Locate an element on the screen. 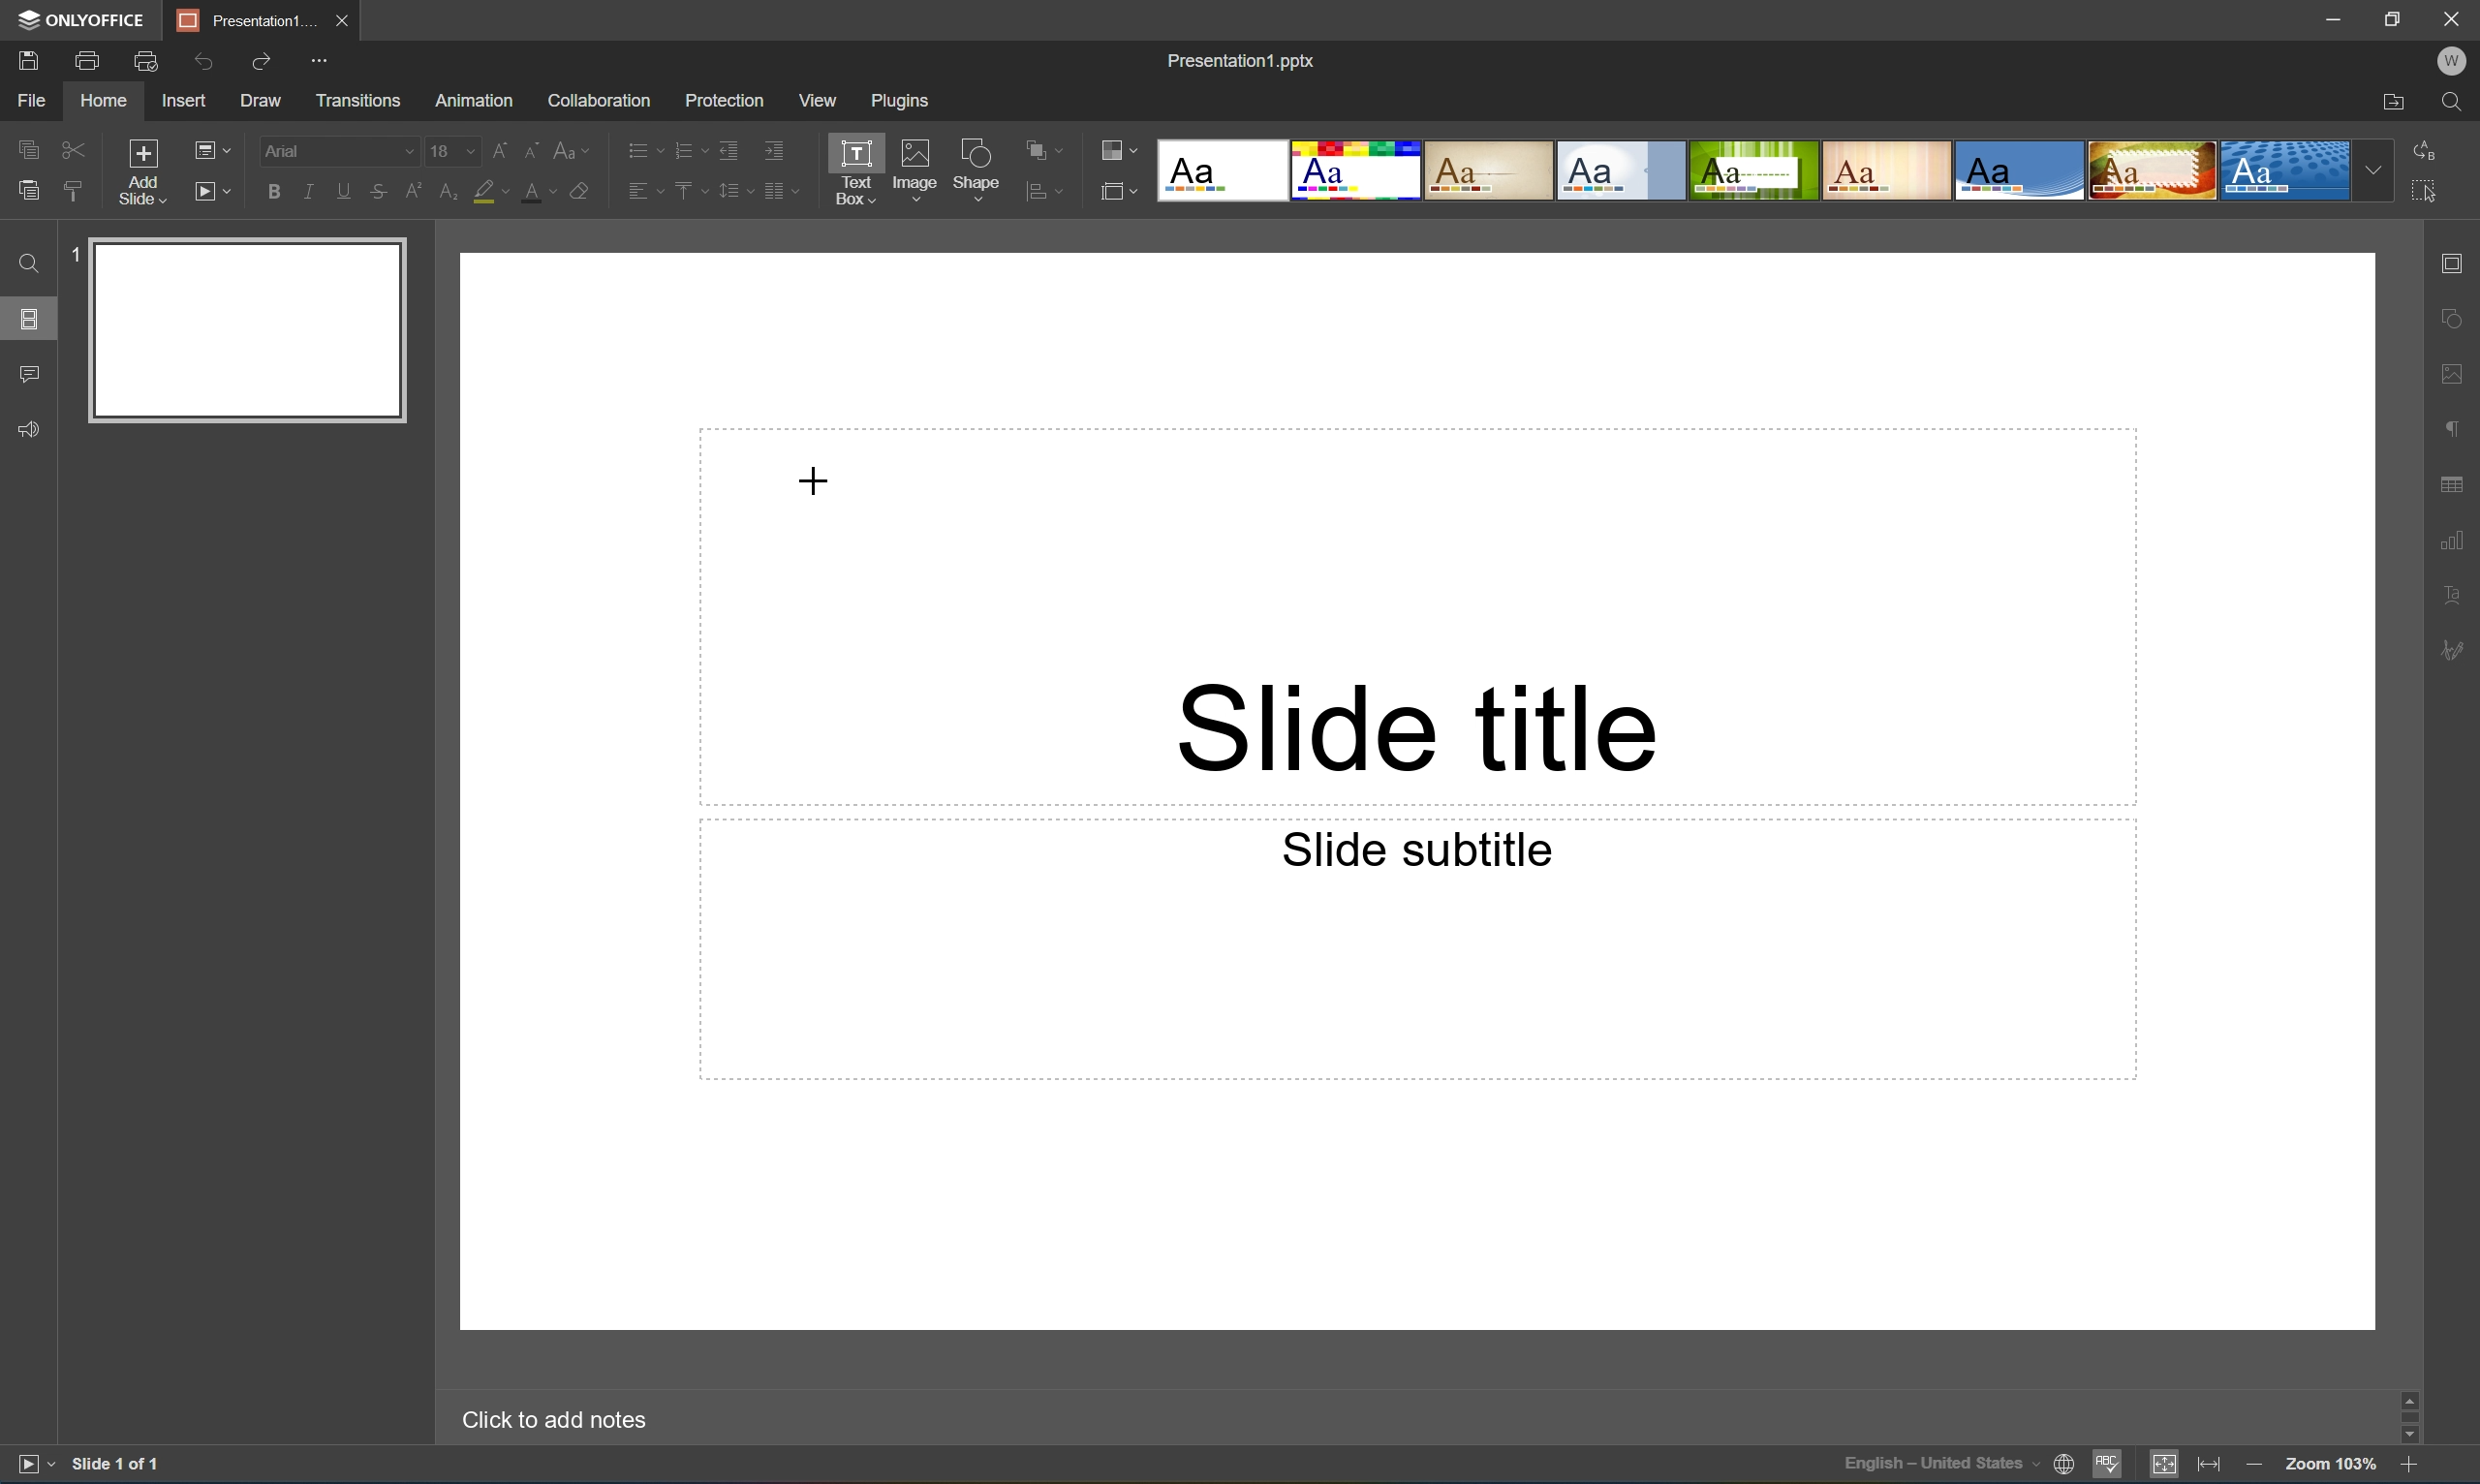 Image resolution: width=2480 pixels, height=1484 pixels. Decrease indent is located at coordinates (727, 149).